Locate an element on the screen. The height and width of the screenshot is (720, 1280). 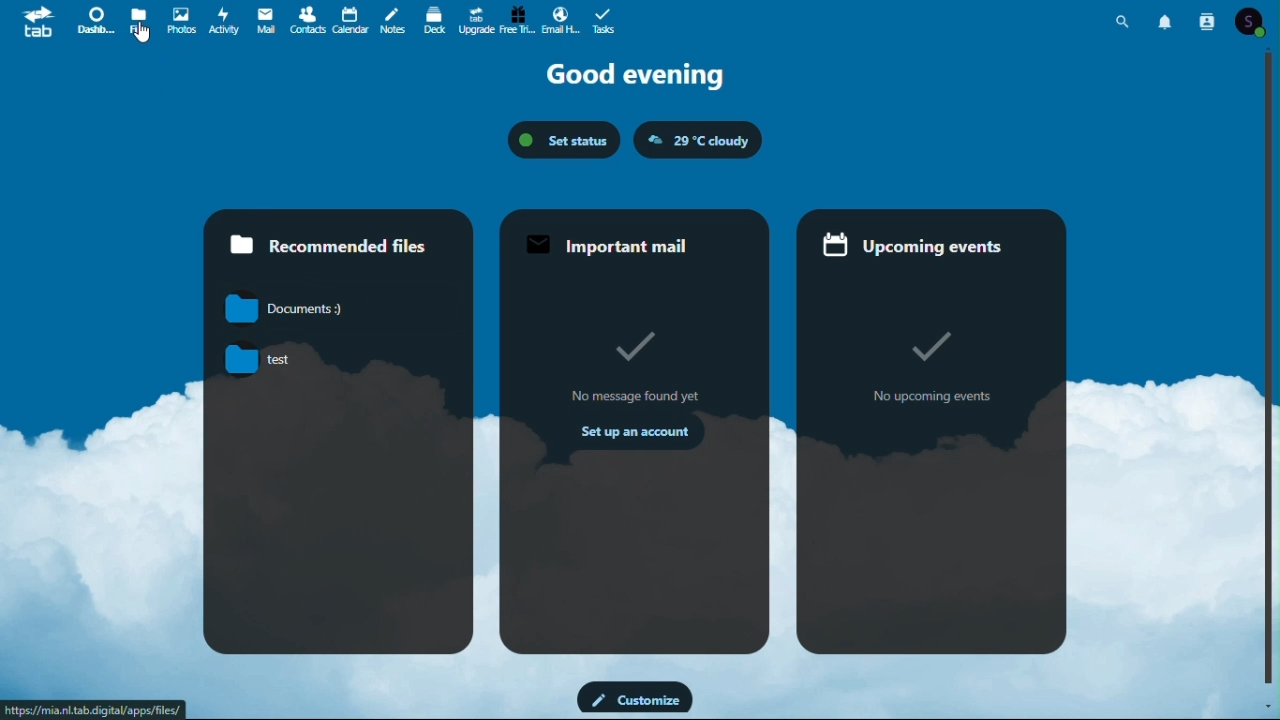
Search is located at coordinates (1127, 19).